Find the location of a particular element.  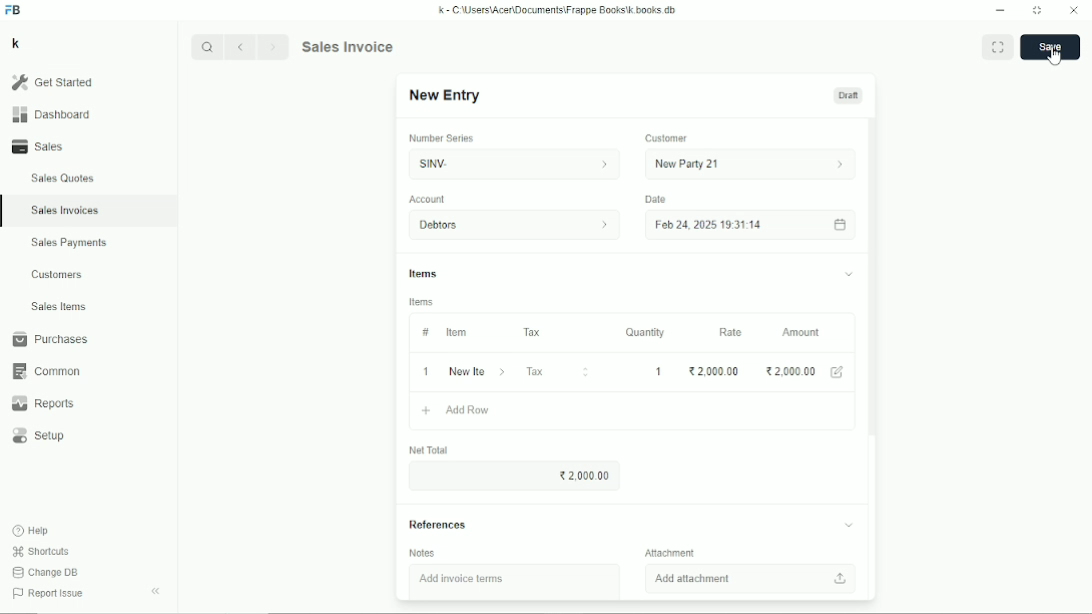

New party 21 is located at coordinates (752, 164).